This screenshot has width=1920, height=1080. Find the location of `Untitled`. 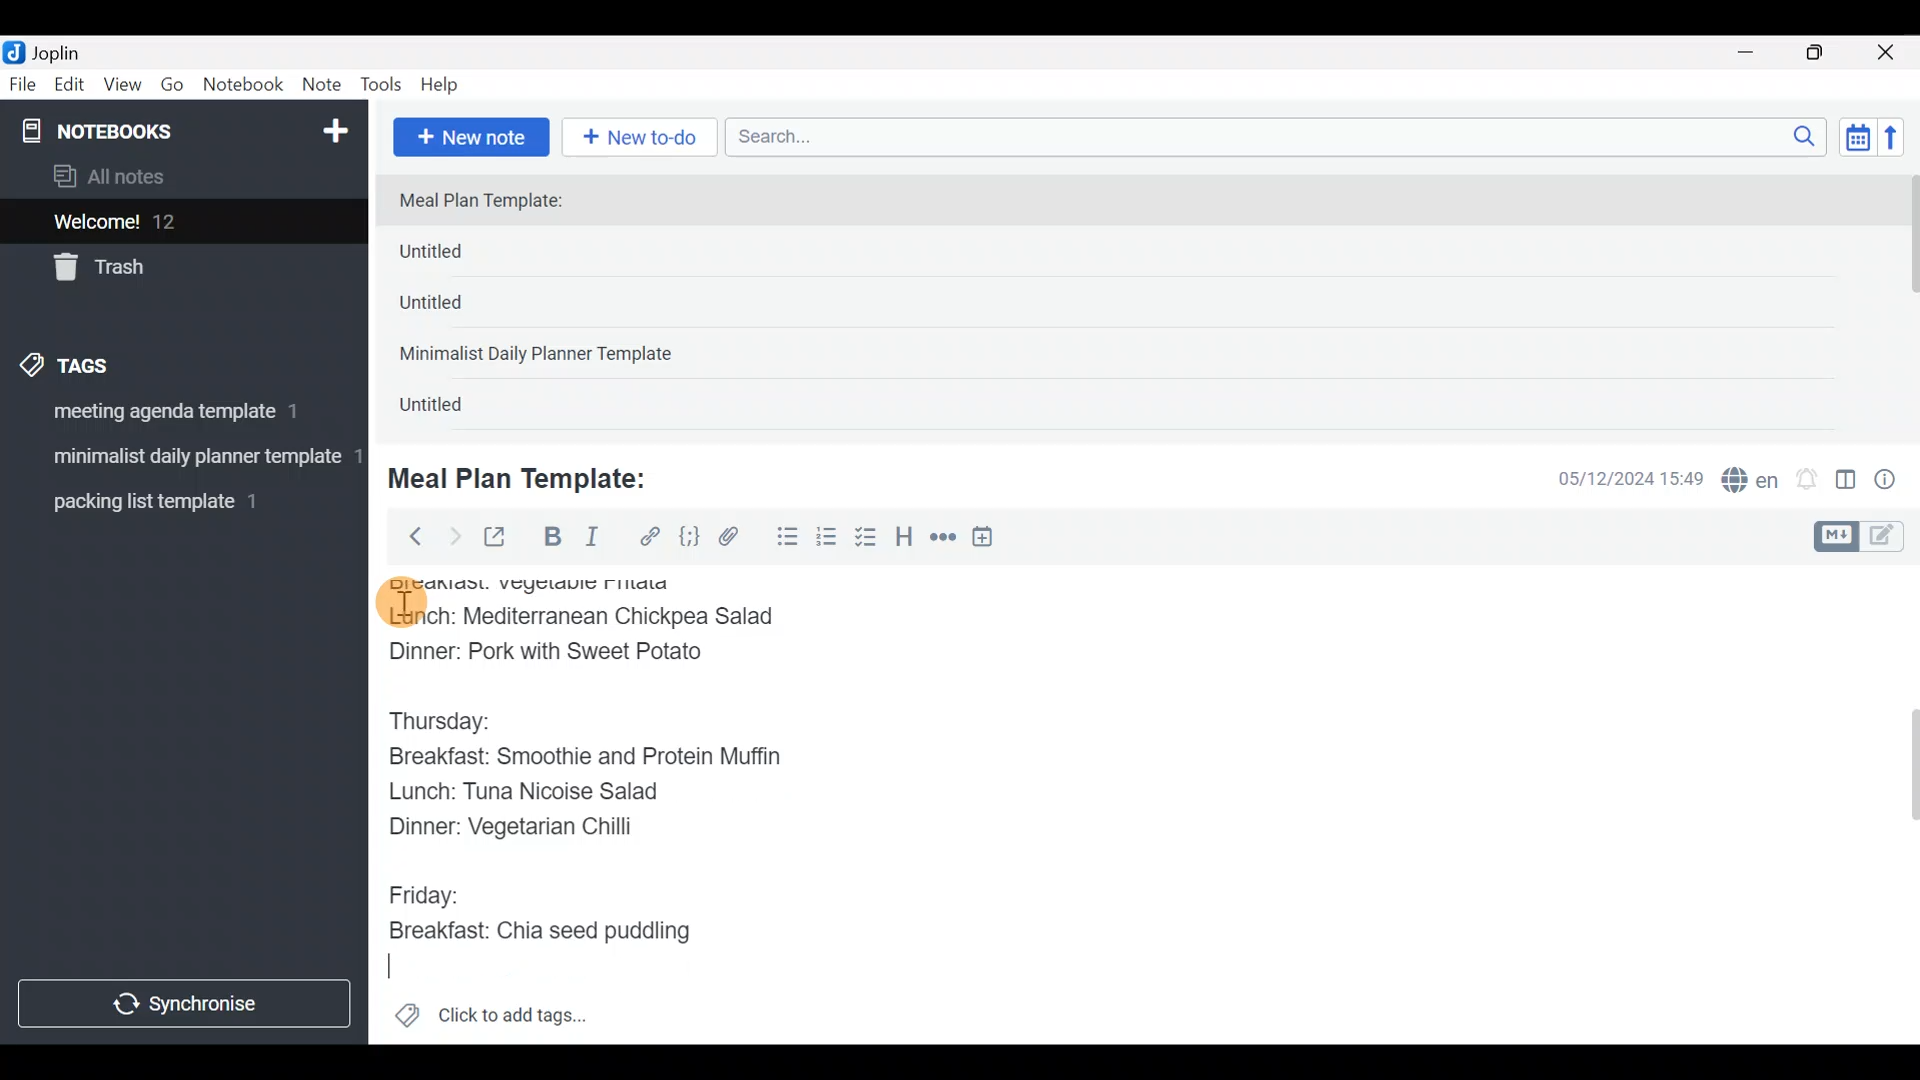

Untitled is located at coordinates (464, 256).